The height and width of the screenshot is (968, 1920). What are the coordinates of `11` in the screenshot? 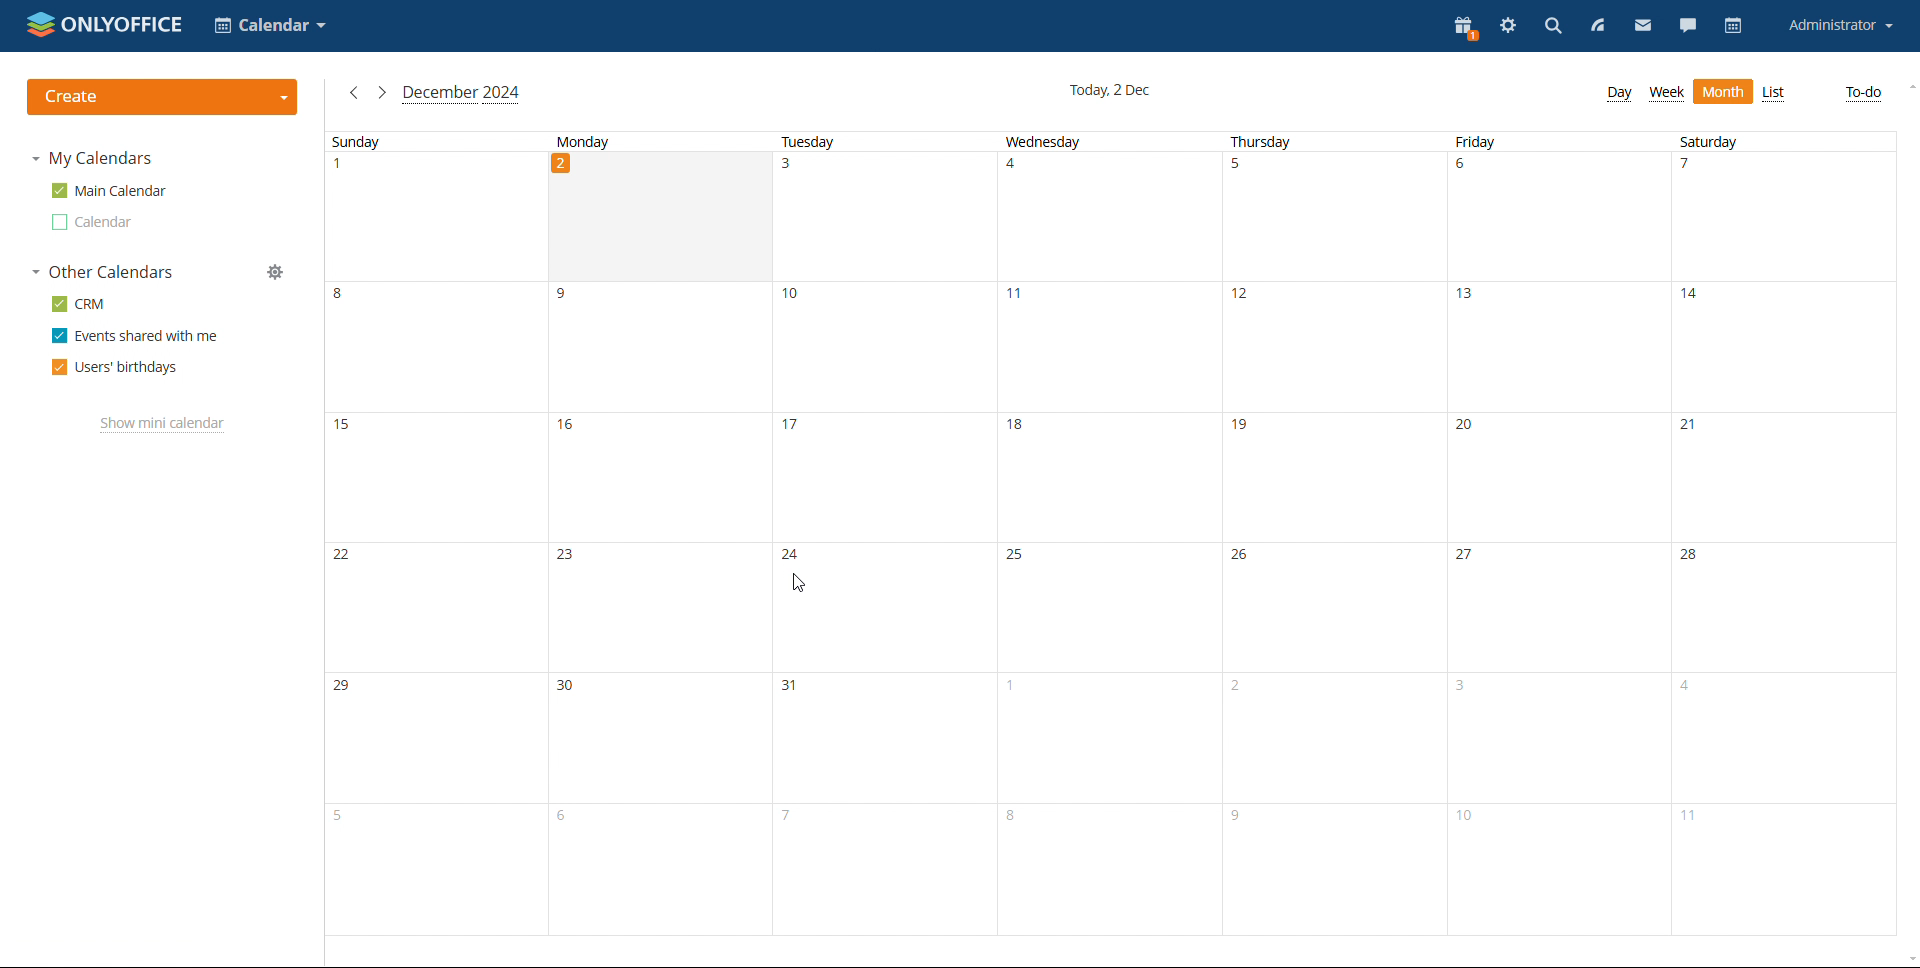 It's located at (1022, 299).